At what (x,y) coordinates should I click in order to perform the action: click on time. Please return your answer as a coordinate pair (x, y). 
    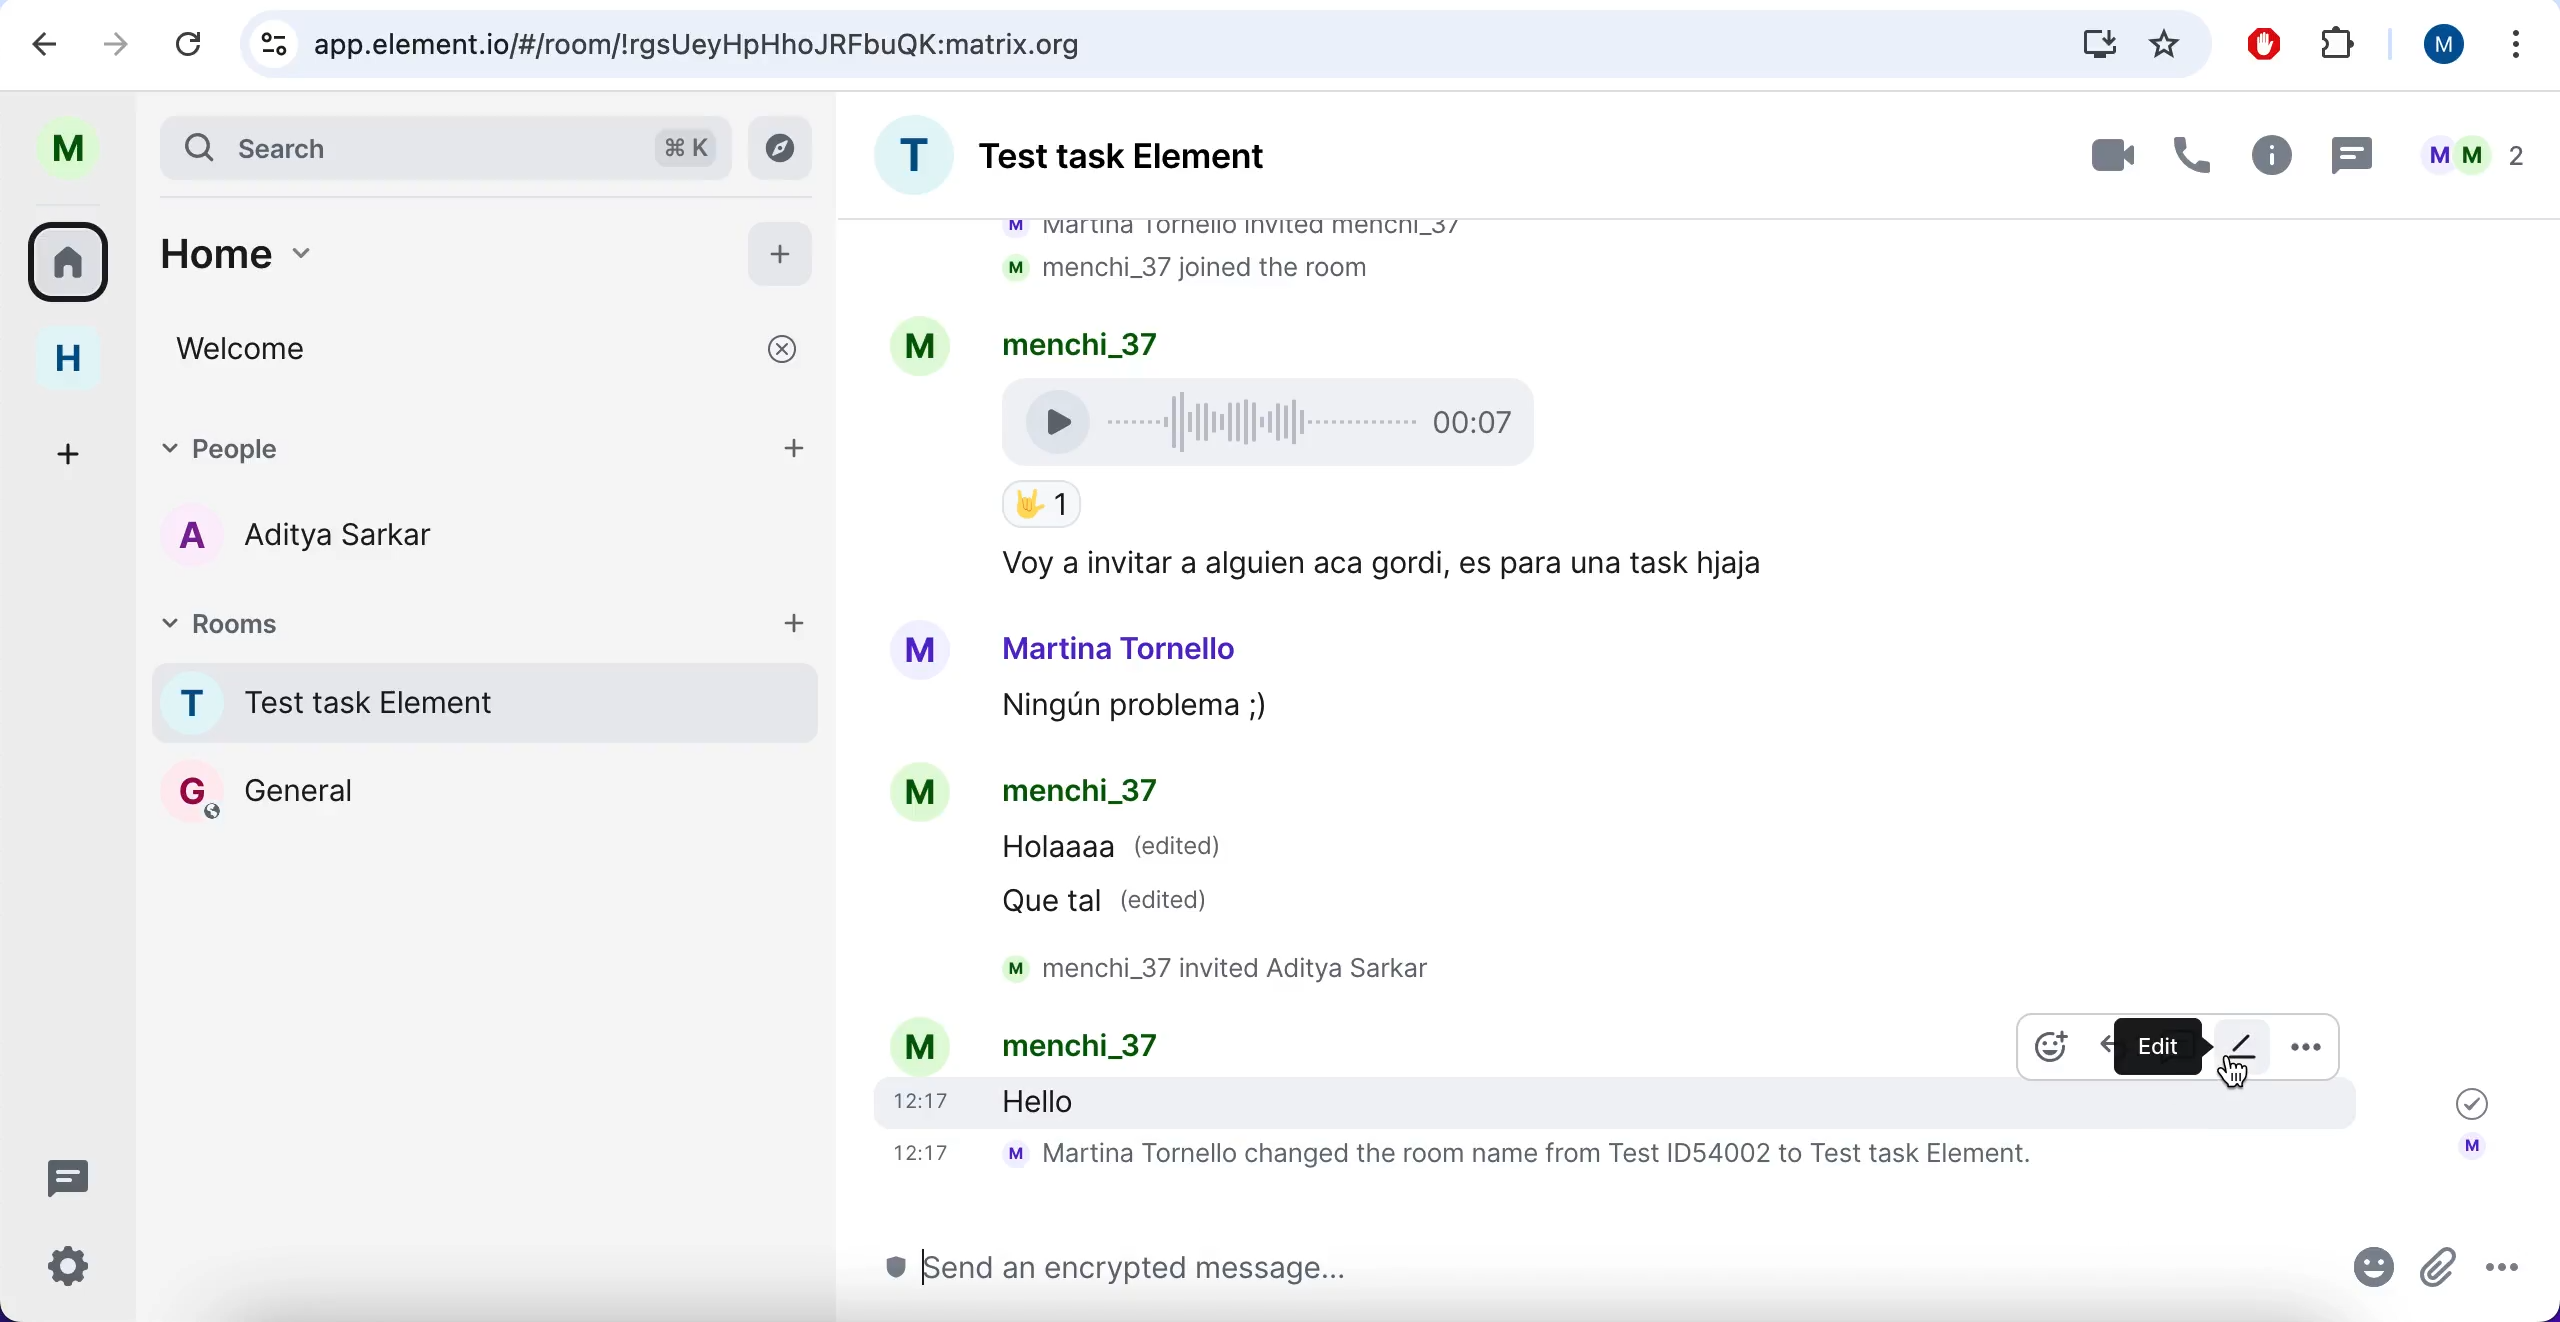
    Looking at the image, I should click on (918, 1100).